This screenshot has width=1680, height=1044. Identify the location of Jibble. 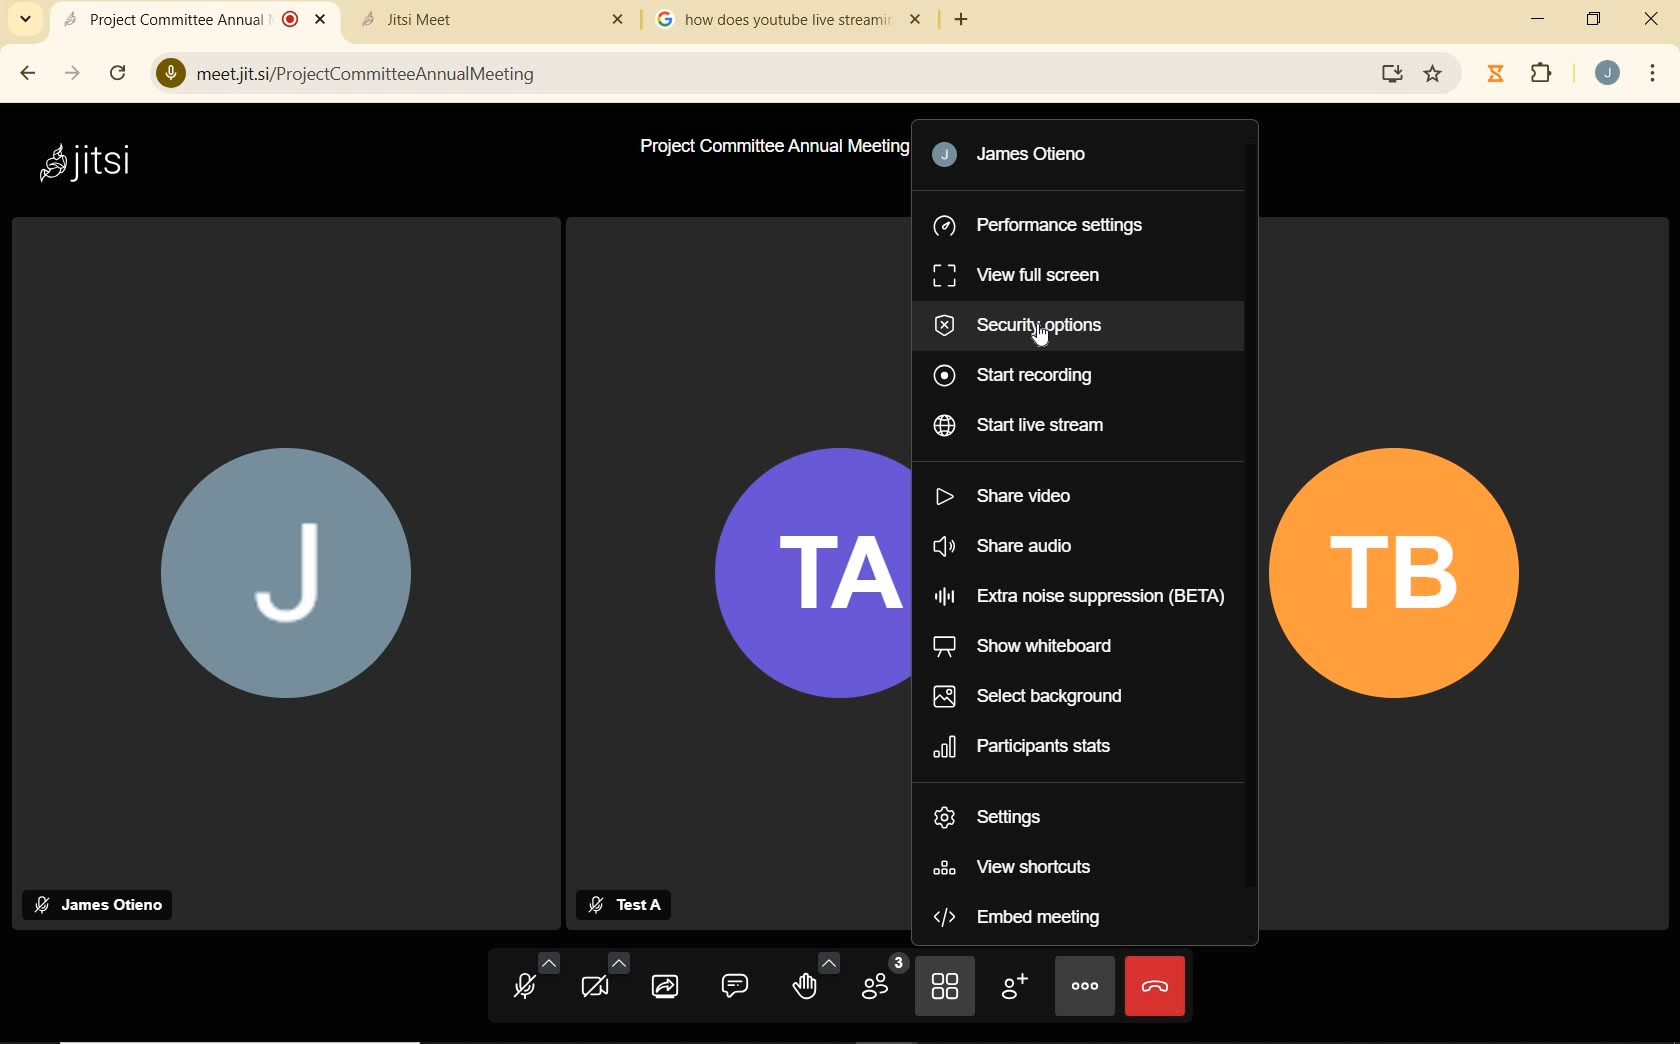
(1496, 76).